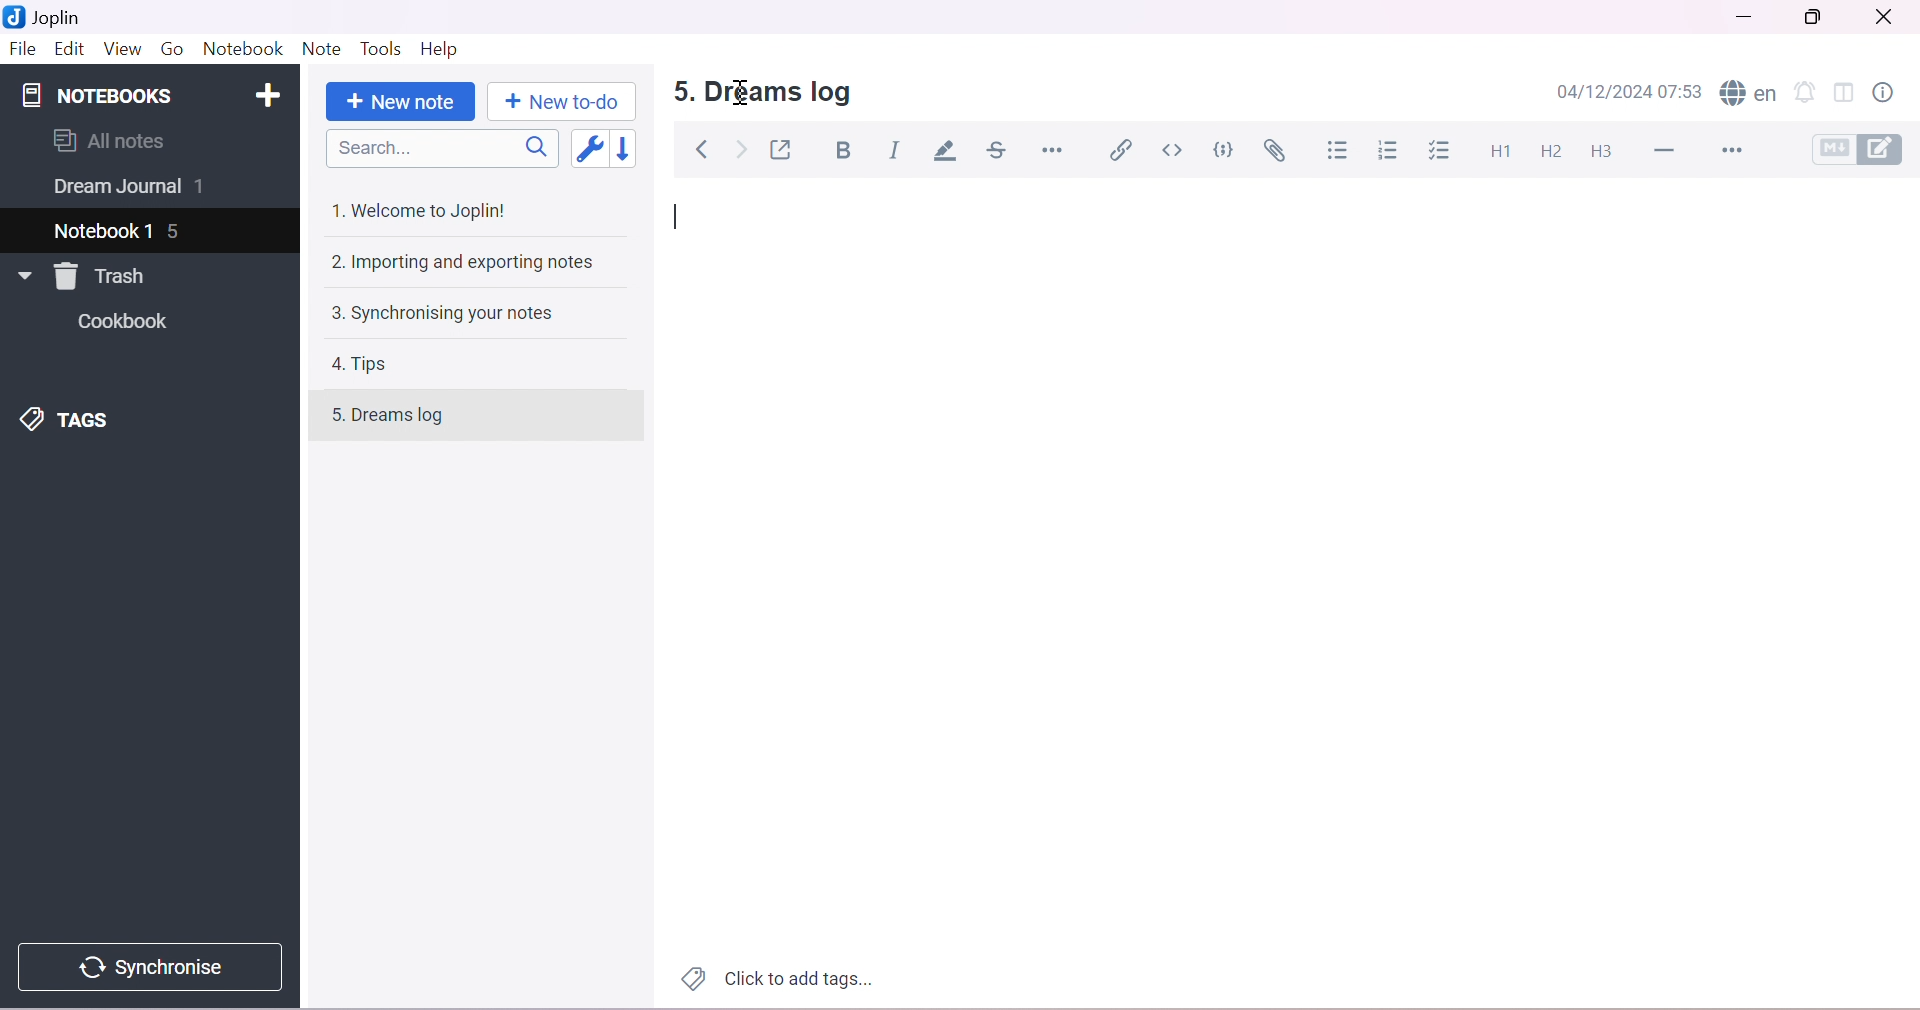  Describe the element at coordinates (742, 152) in the screenshot. I see `Forward` at that location.